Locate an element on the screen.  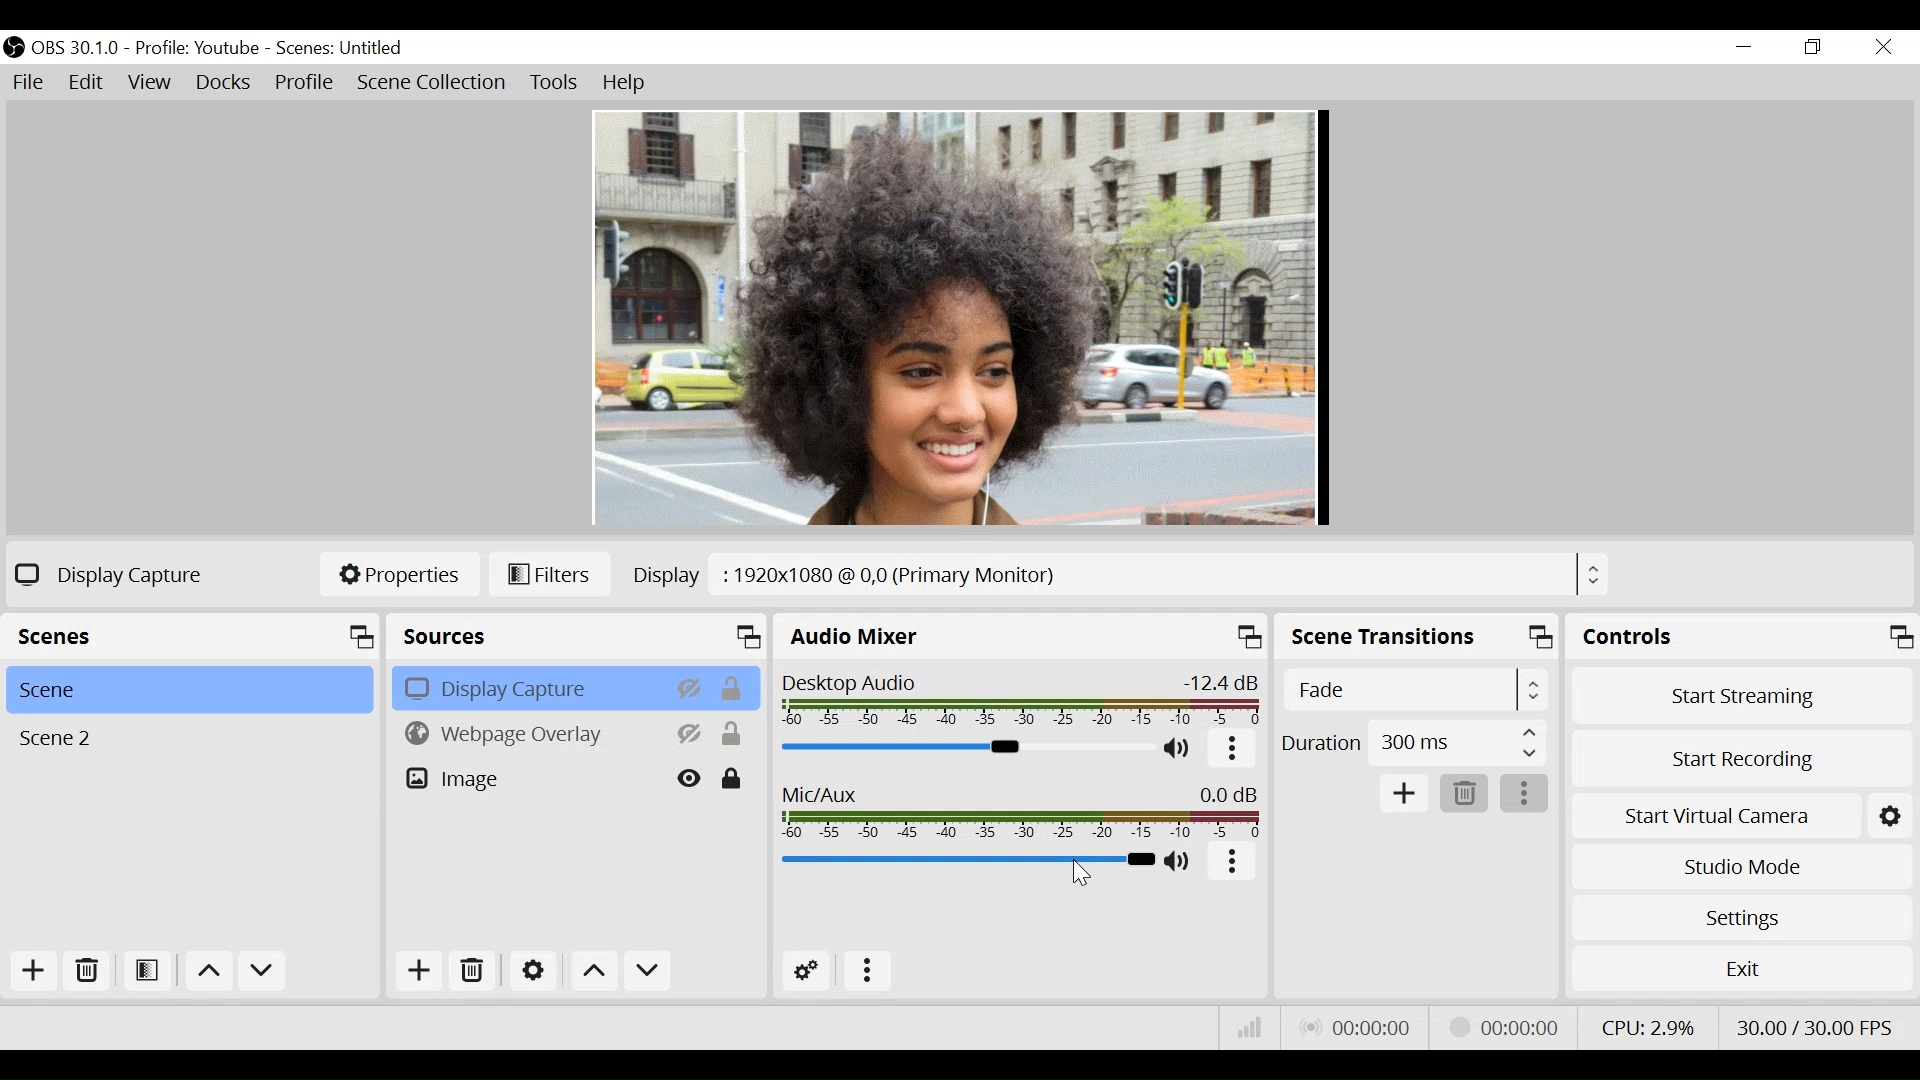
Desktop Audio is located at coordinates (1019, 700).